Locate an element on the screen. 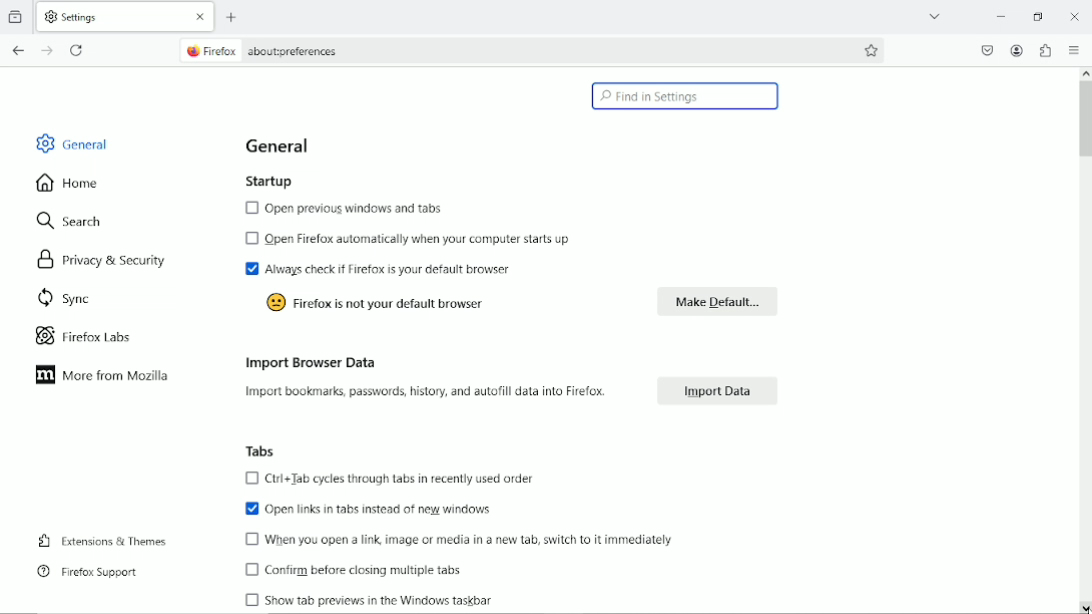 The height and width of the screenshot is (614, 1092). Open application menu is located at coordinates (1073, 50).